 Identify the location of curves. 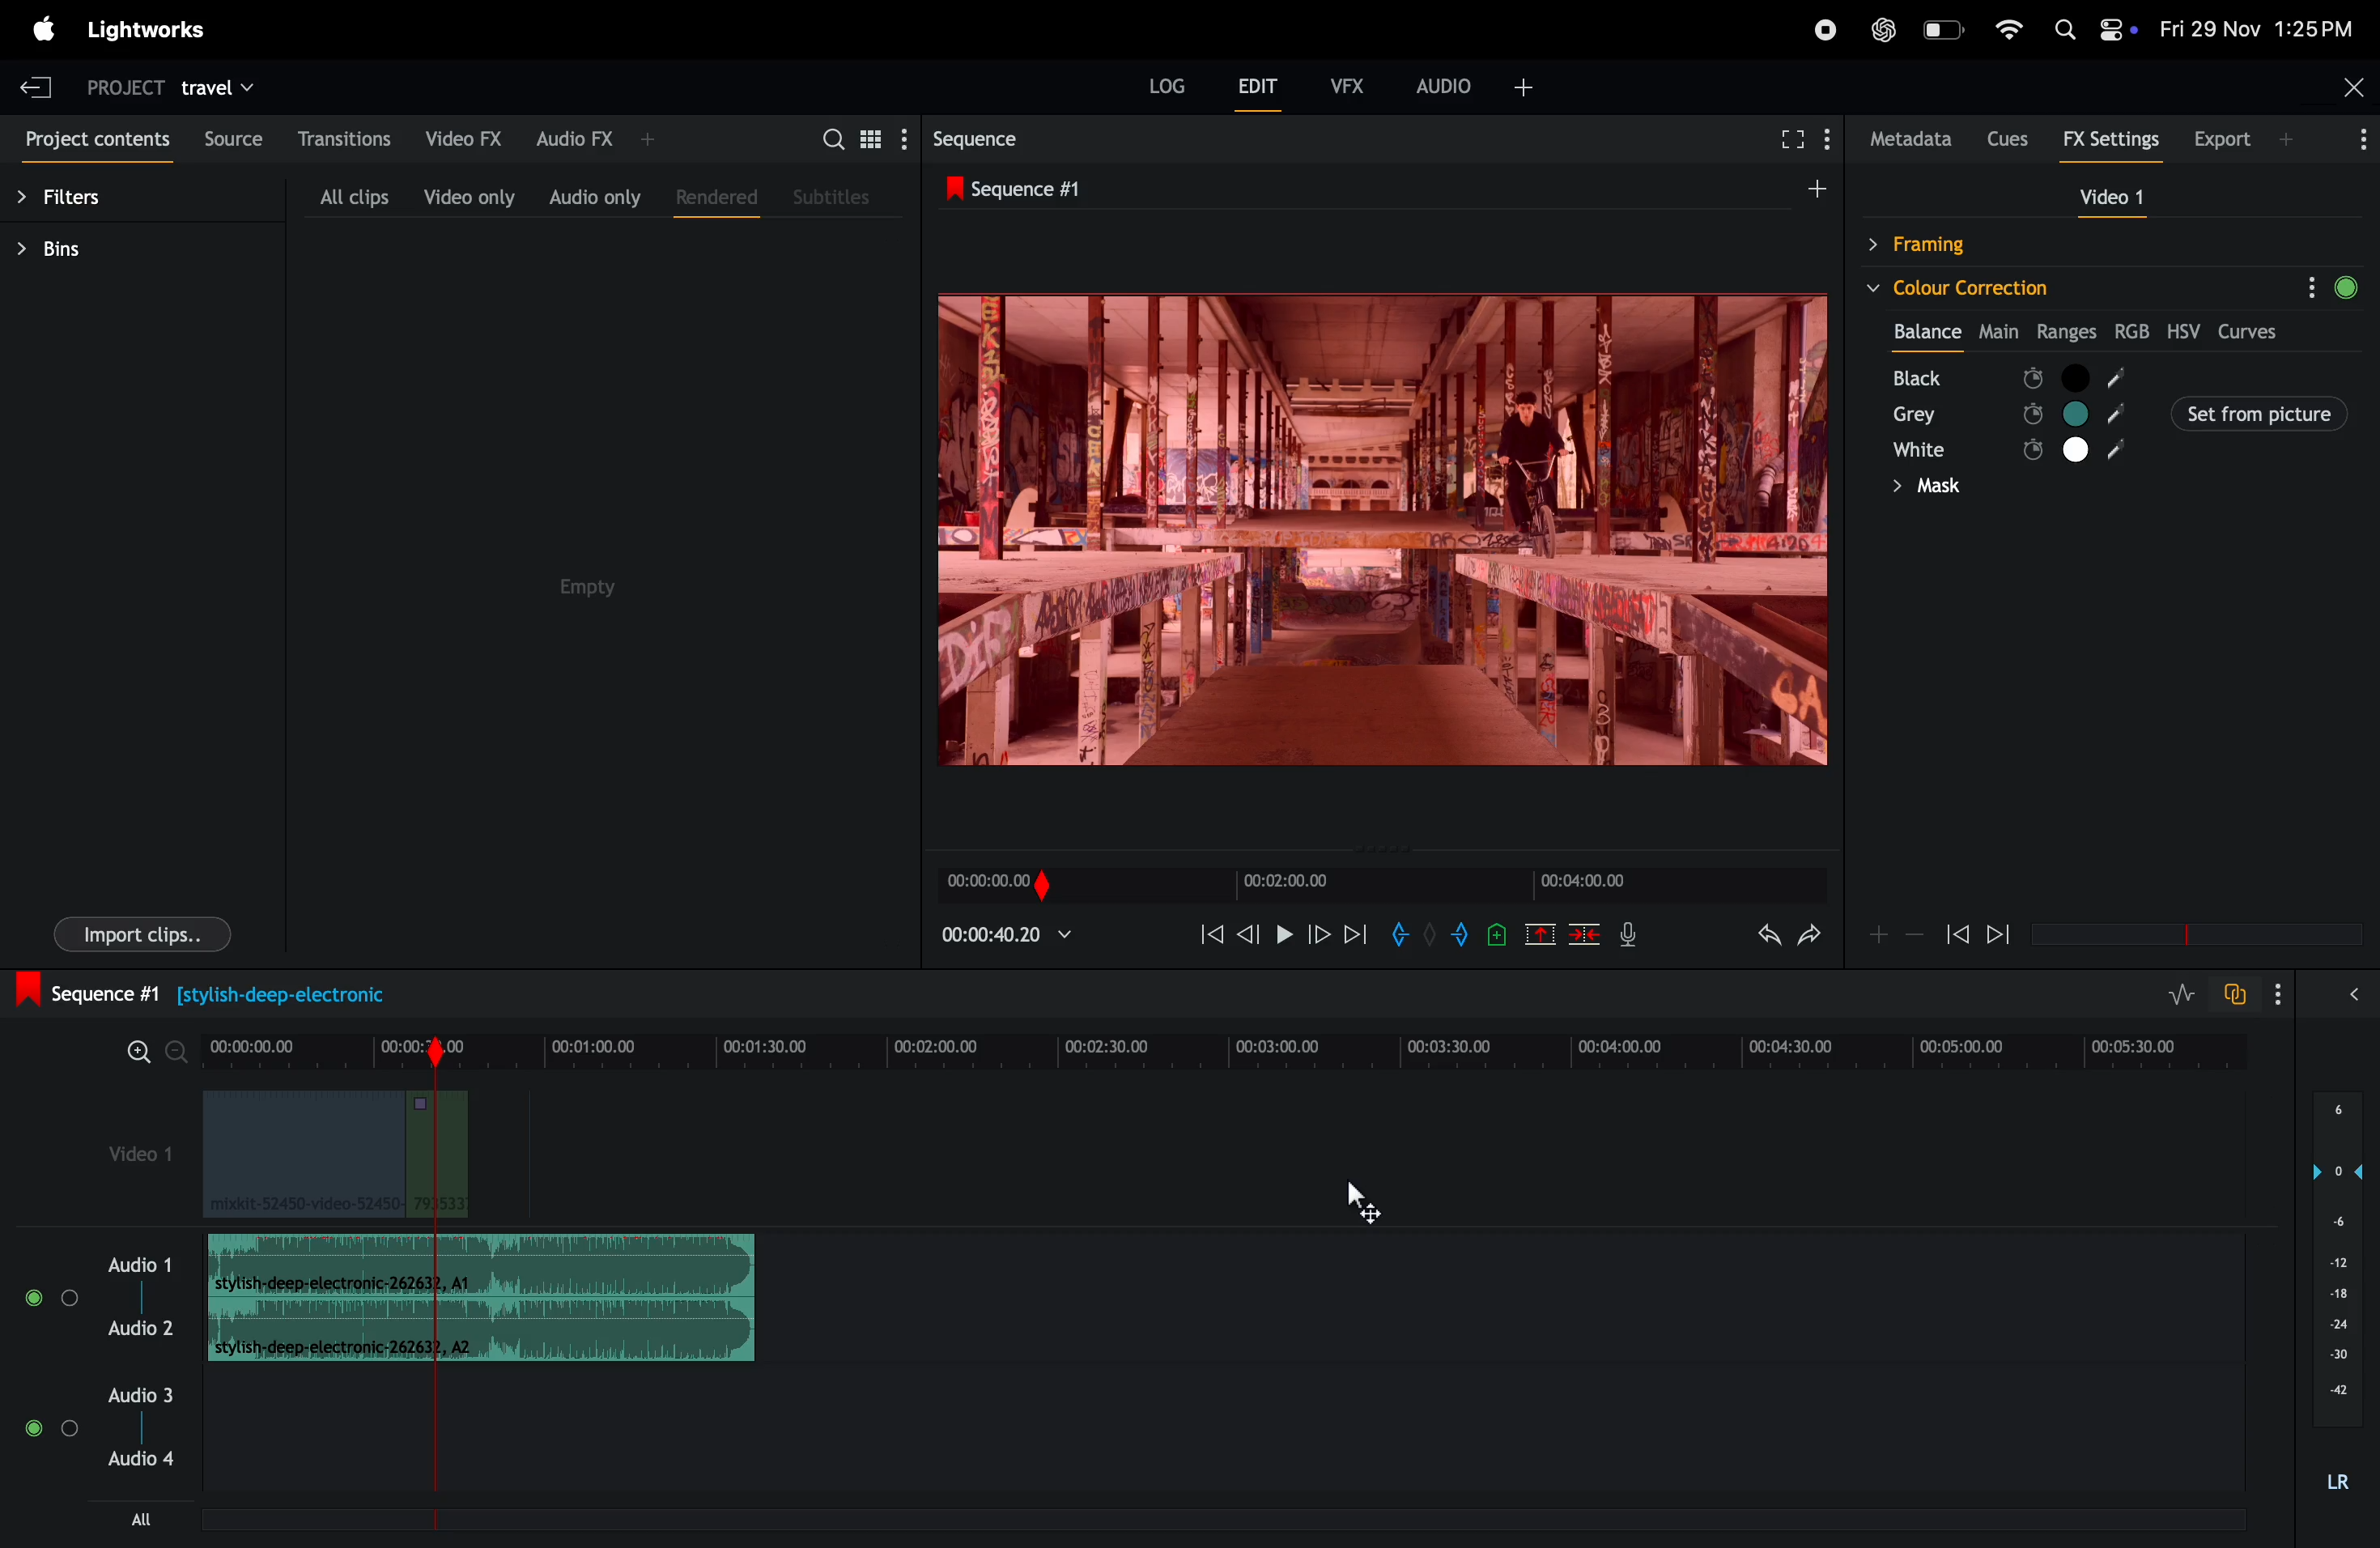
(2254, 332).